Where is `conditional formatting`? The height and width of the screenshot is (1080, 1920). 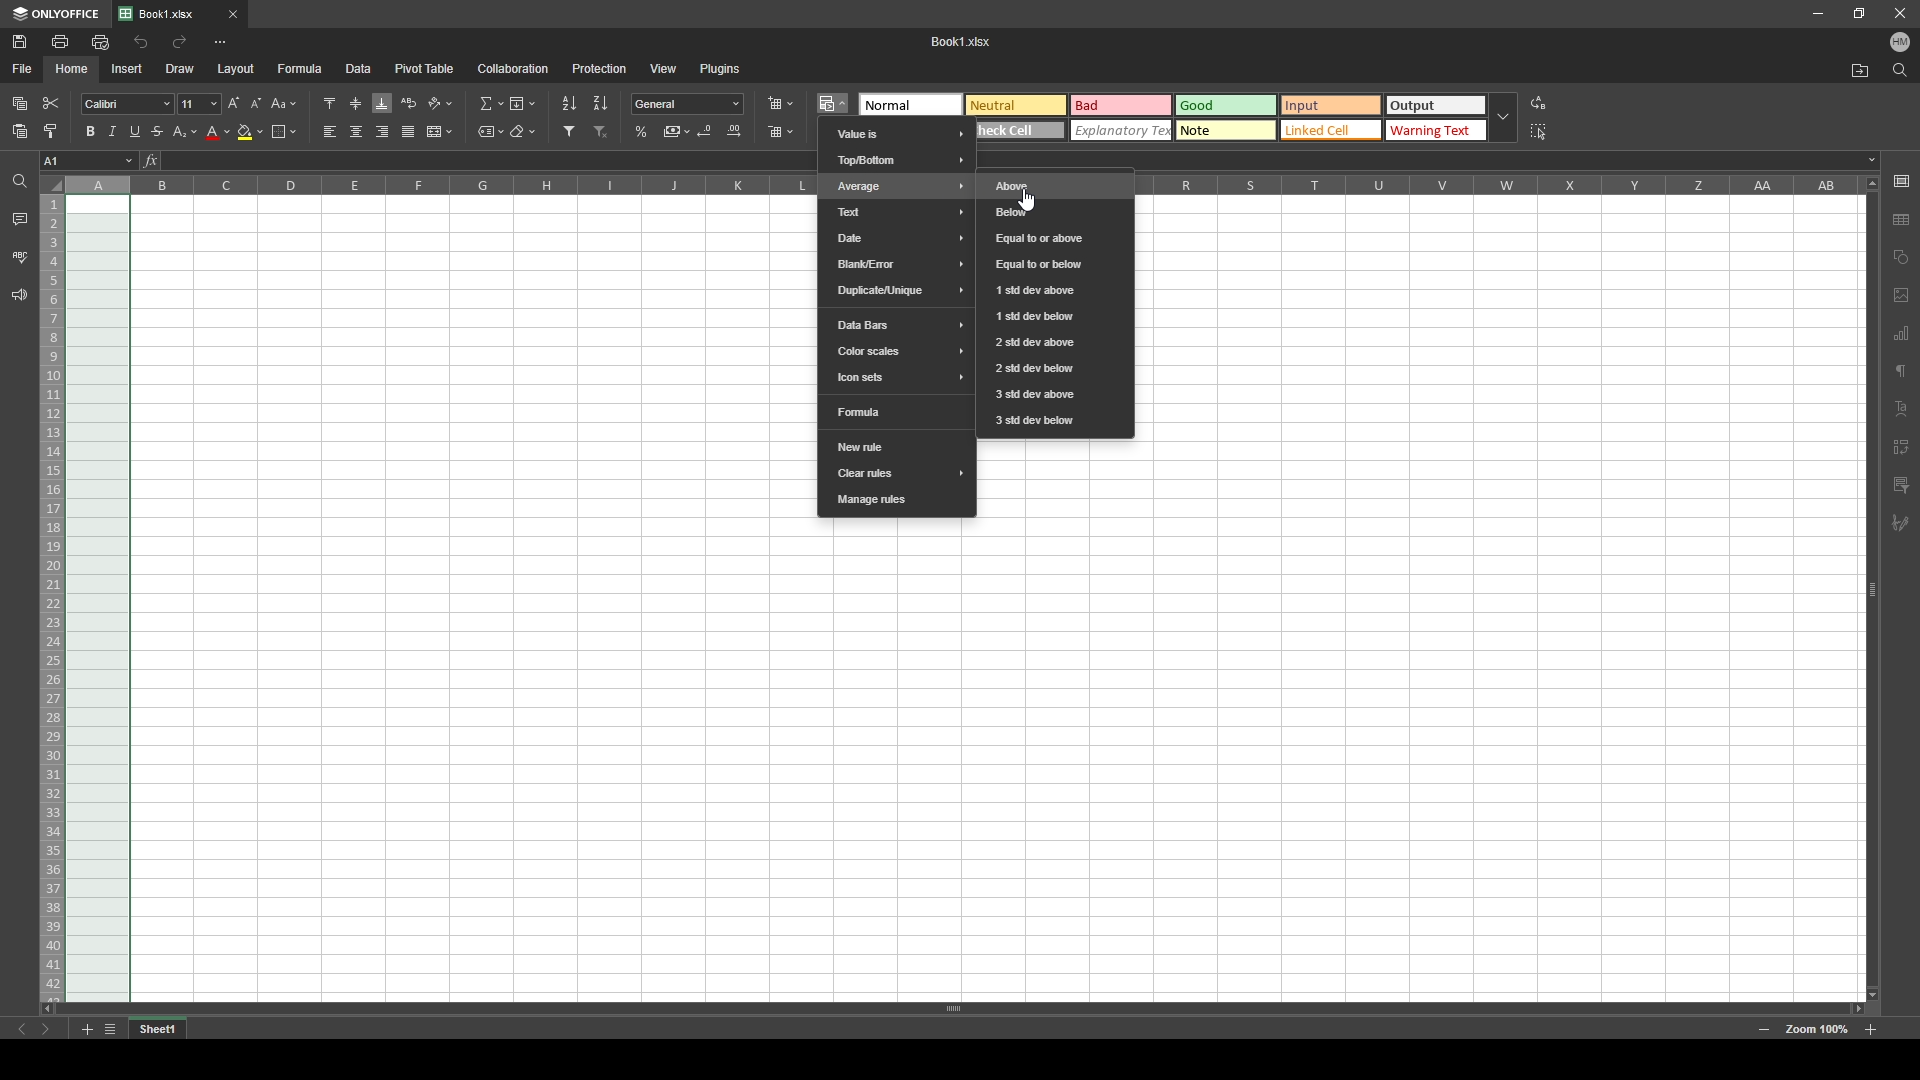 conditional formatting is located at coordinates (835, 101).